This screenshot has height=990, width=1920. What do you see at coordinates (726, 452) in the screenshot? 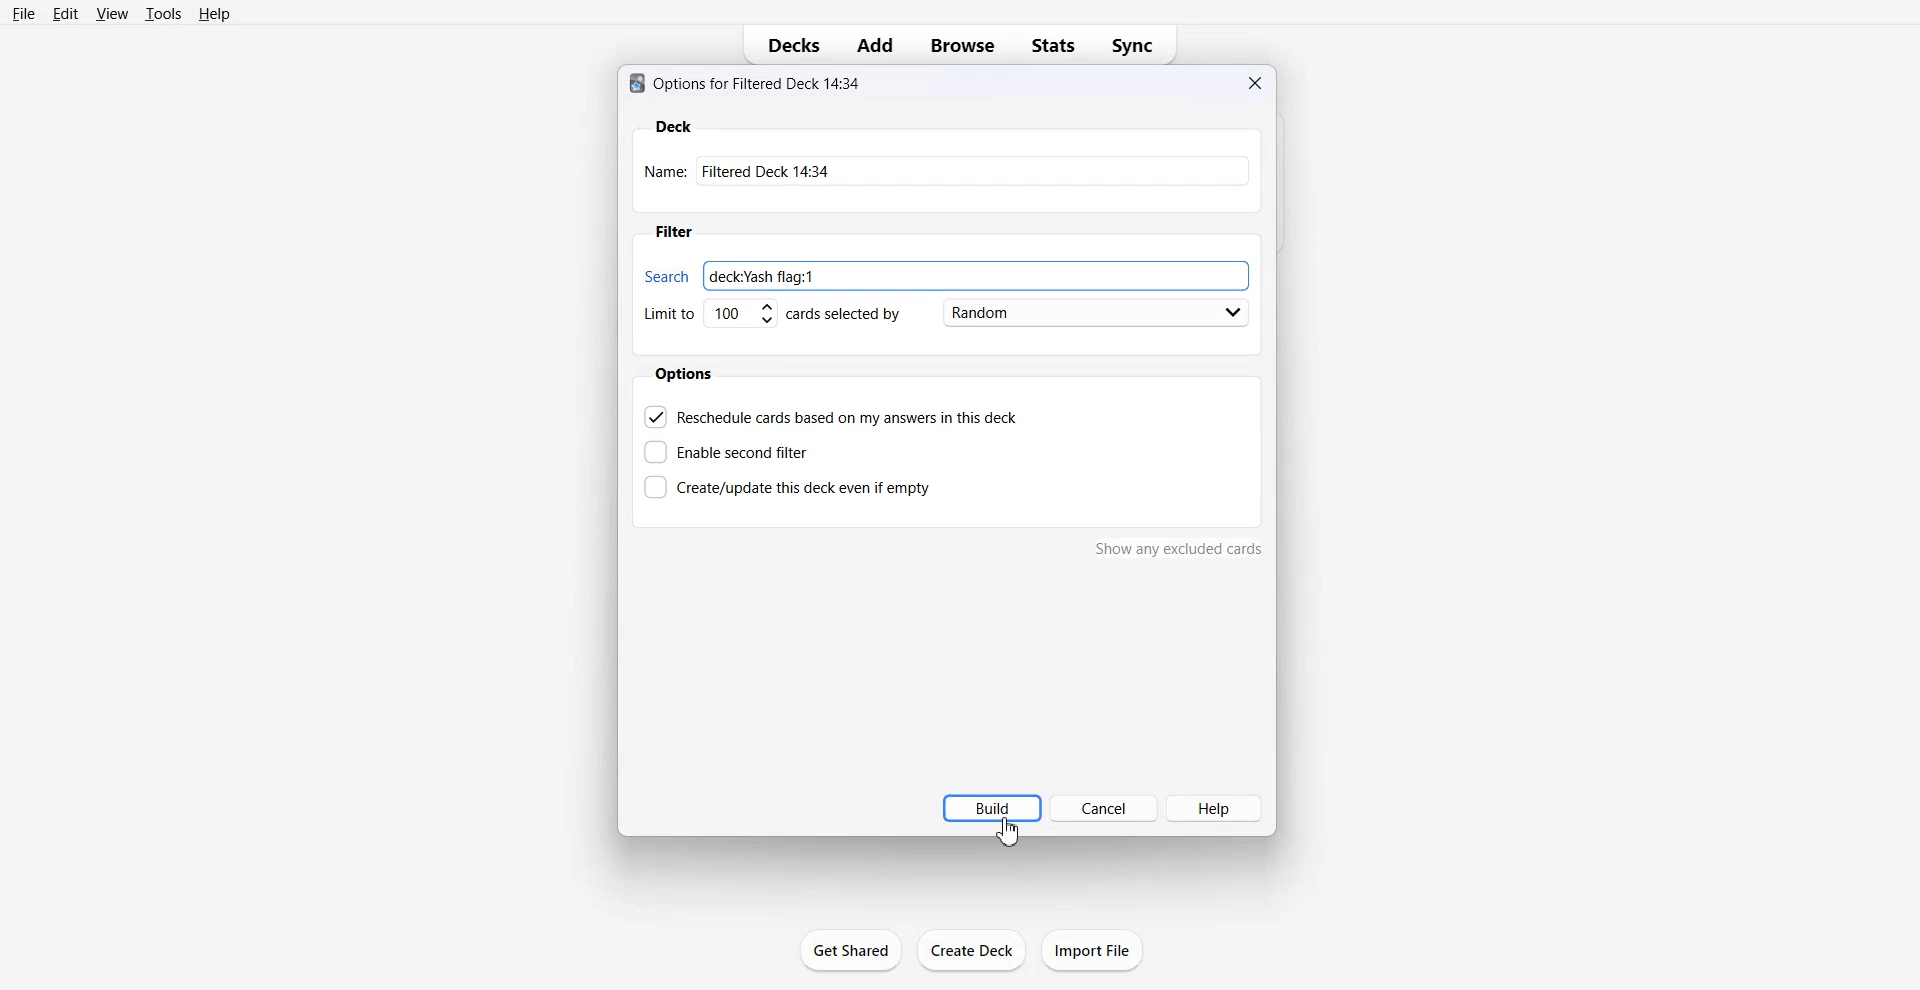
I see `Enable Second filter` at bounding box center [726, 452].